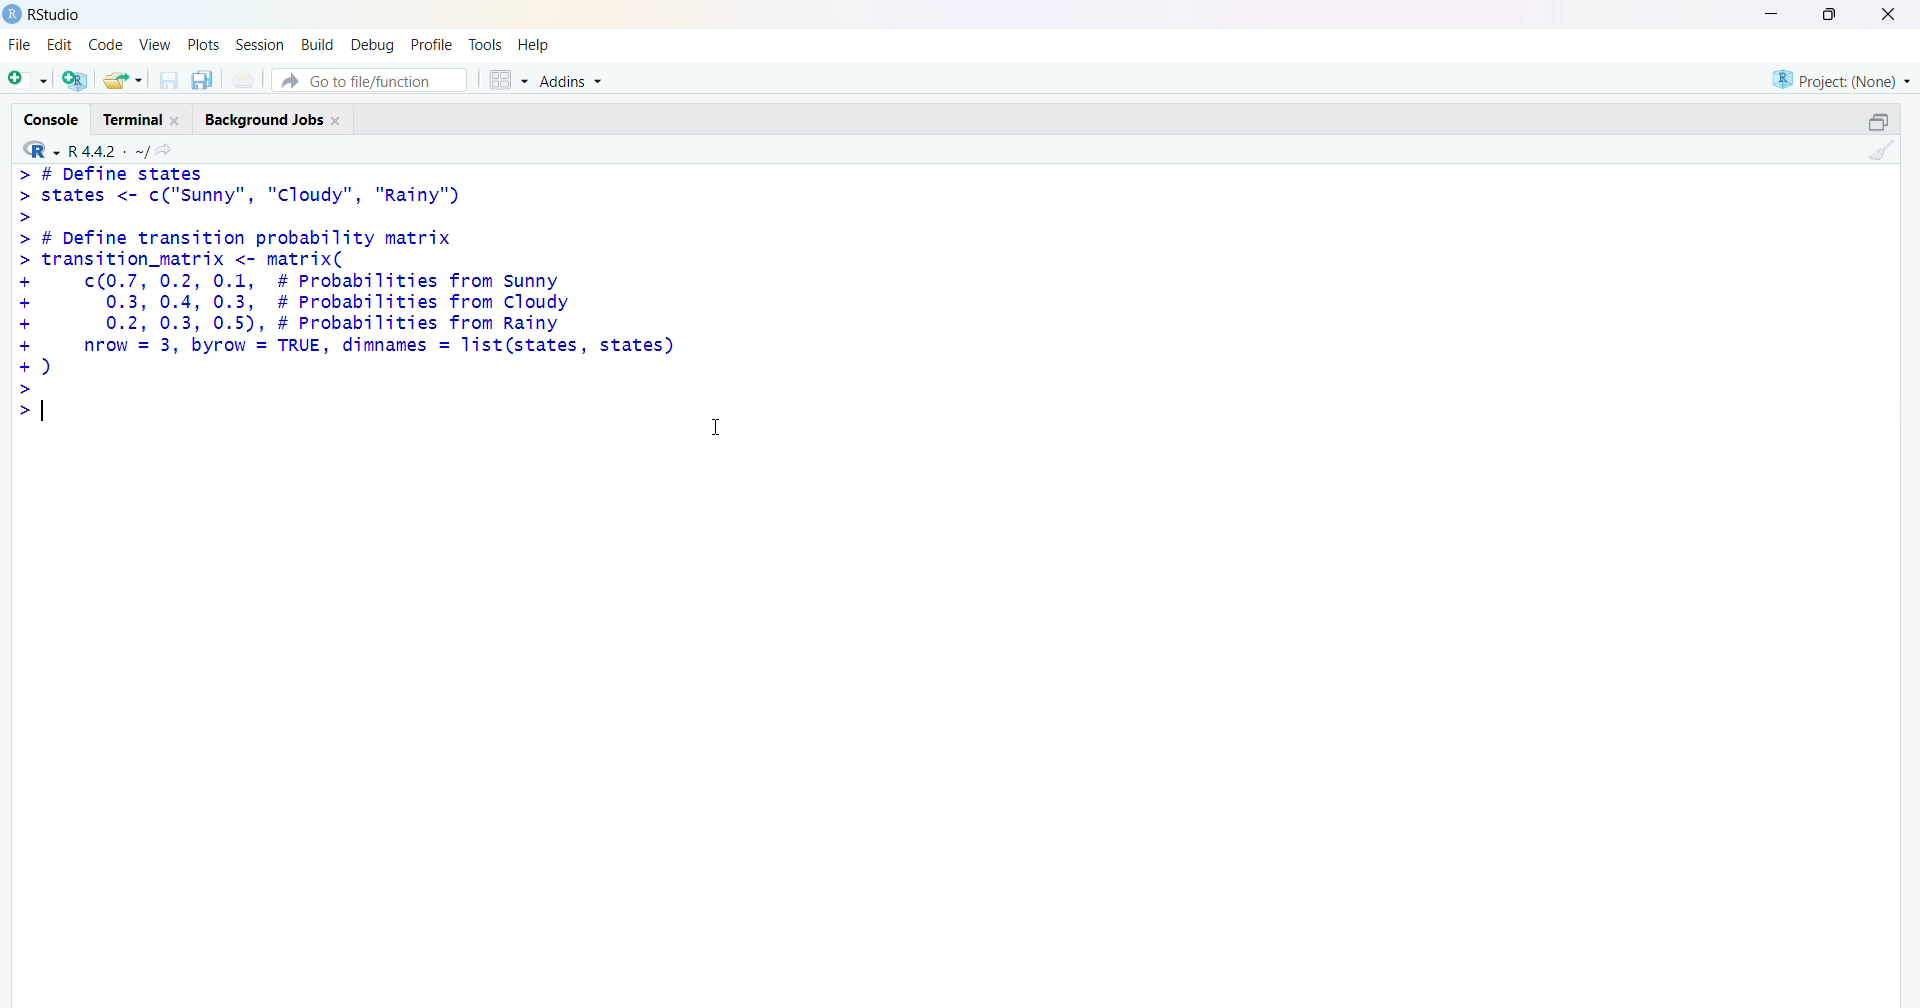  What do you see at coordinates (507, 82) in the screenshot?
I see `workspace panes` at bounding box center [507, 82].